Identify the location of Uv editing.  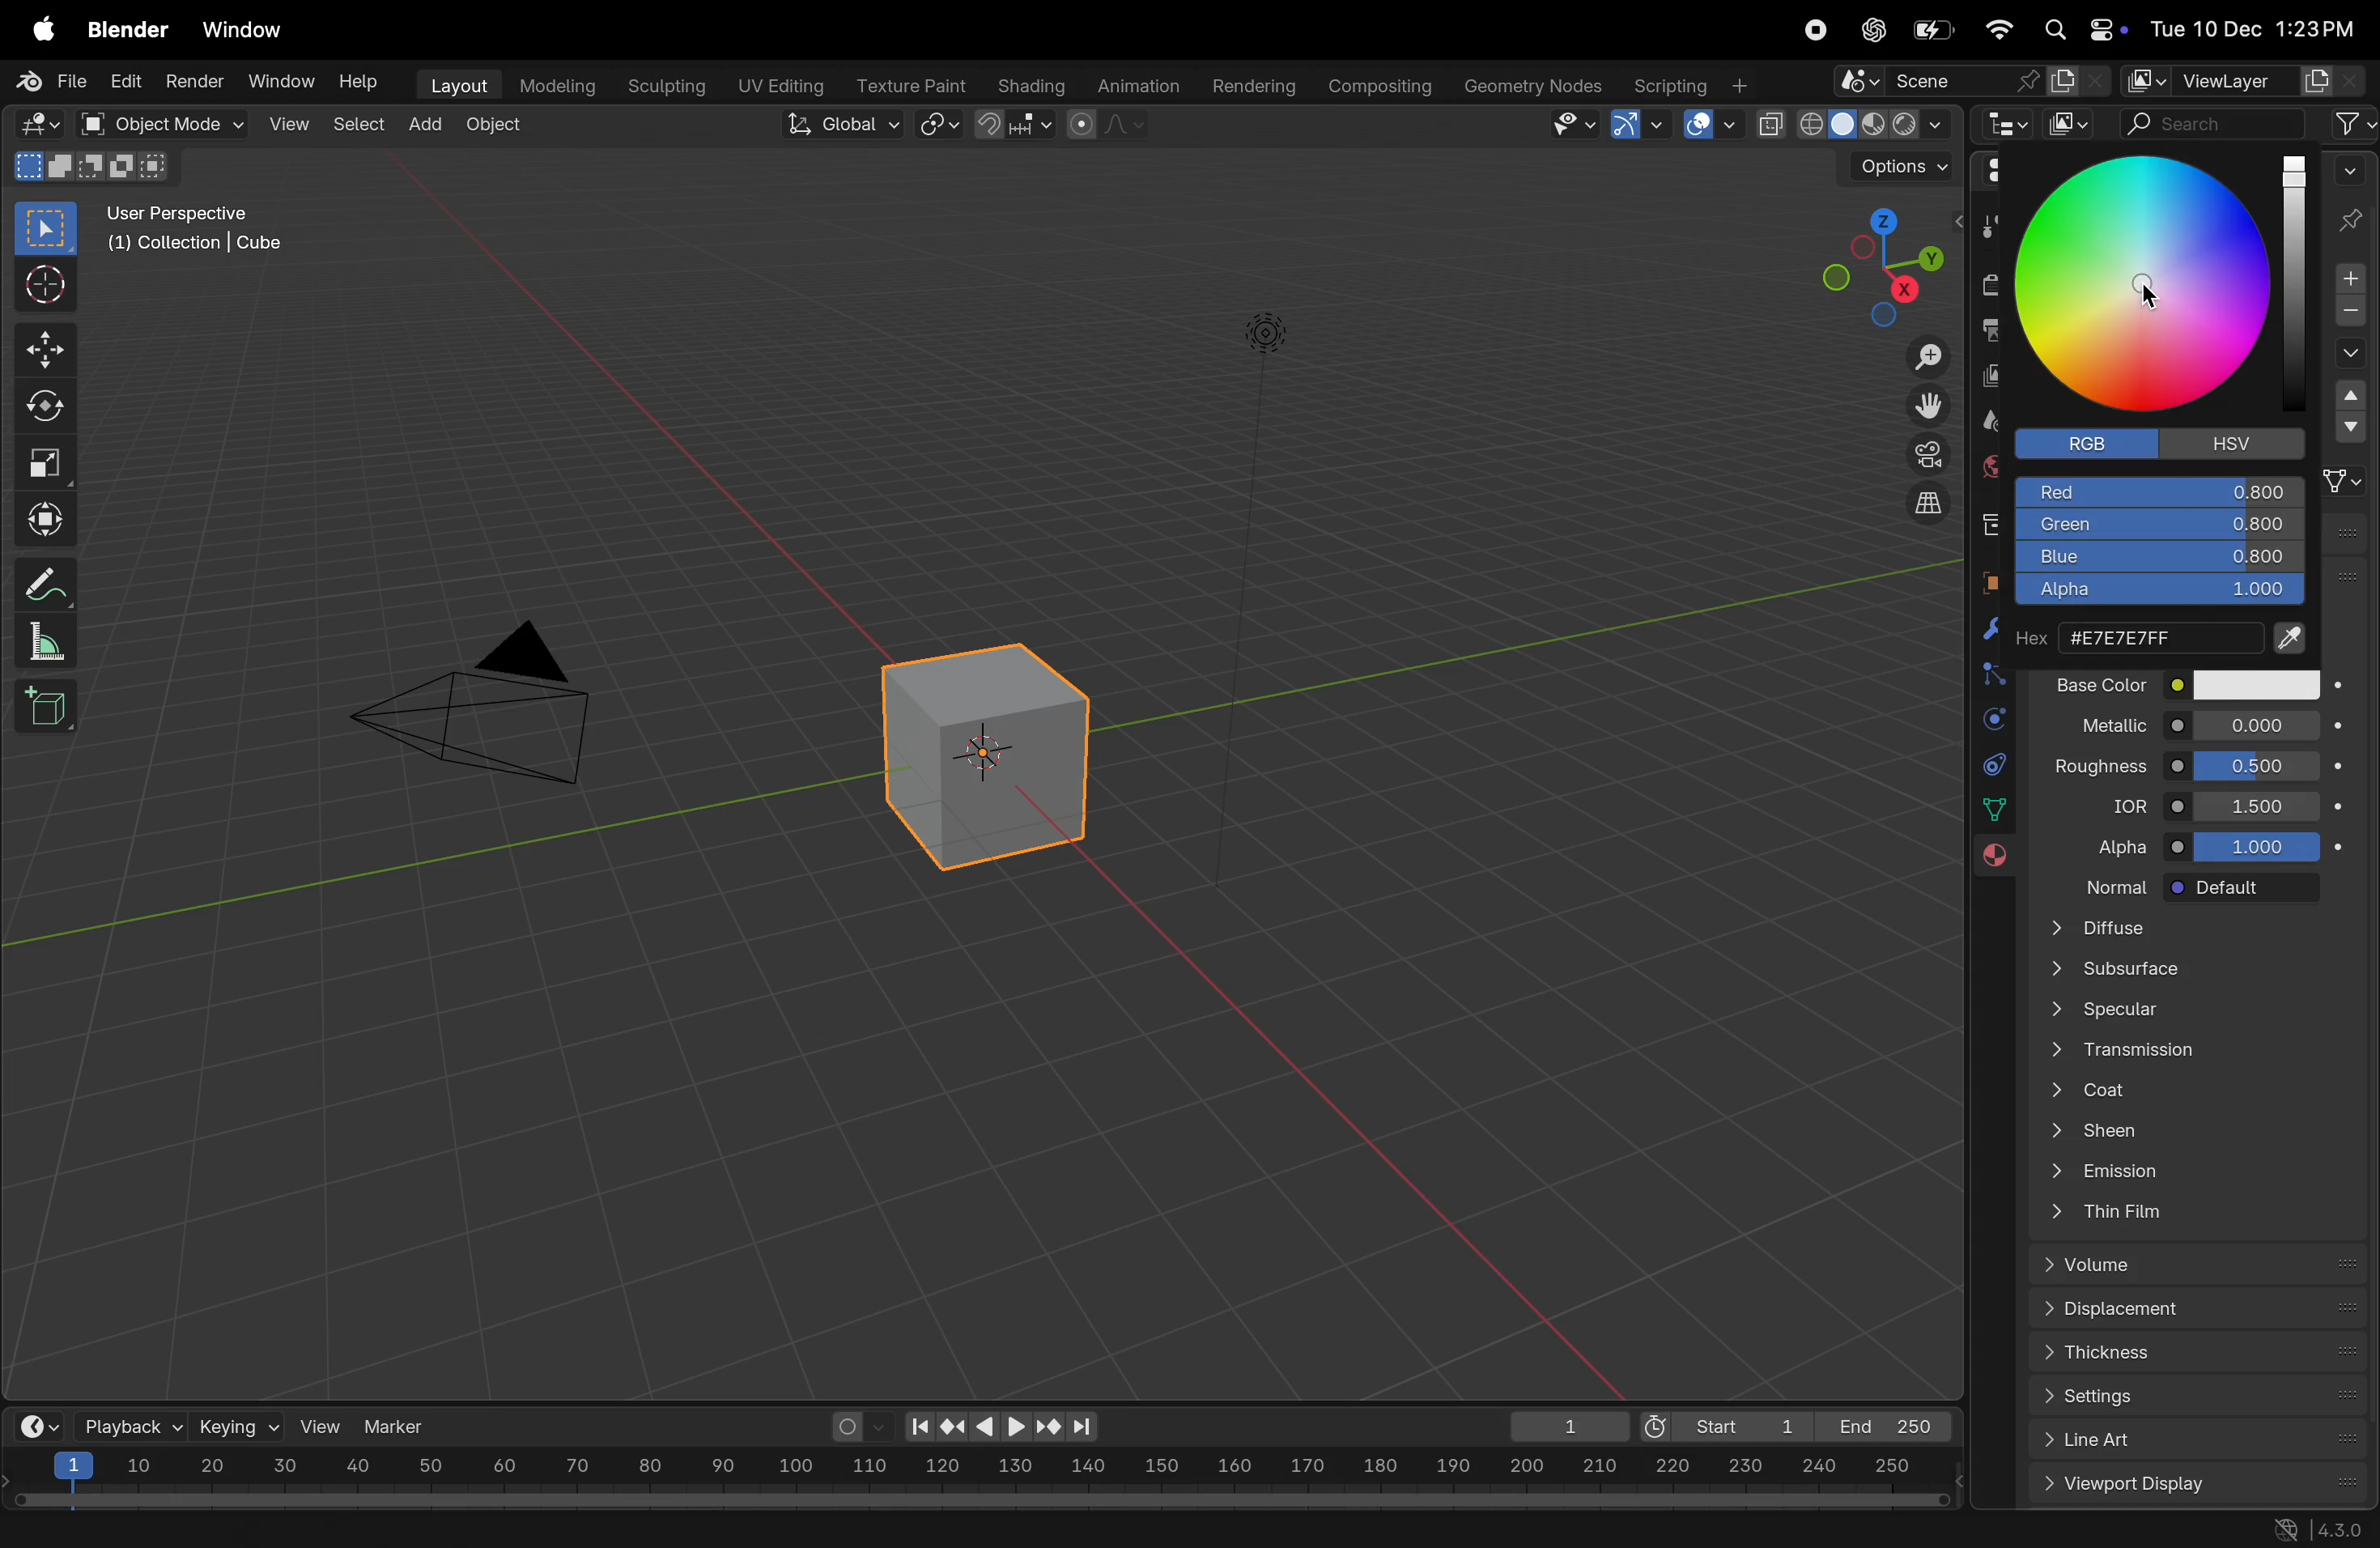
(774, 82).